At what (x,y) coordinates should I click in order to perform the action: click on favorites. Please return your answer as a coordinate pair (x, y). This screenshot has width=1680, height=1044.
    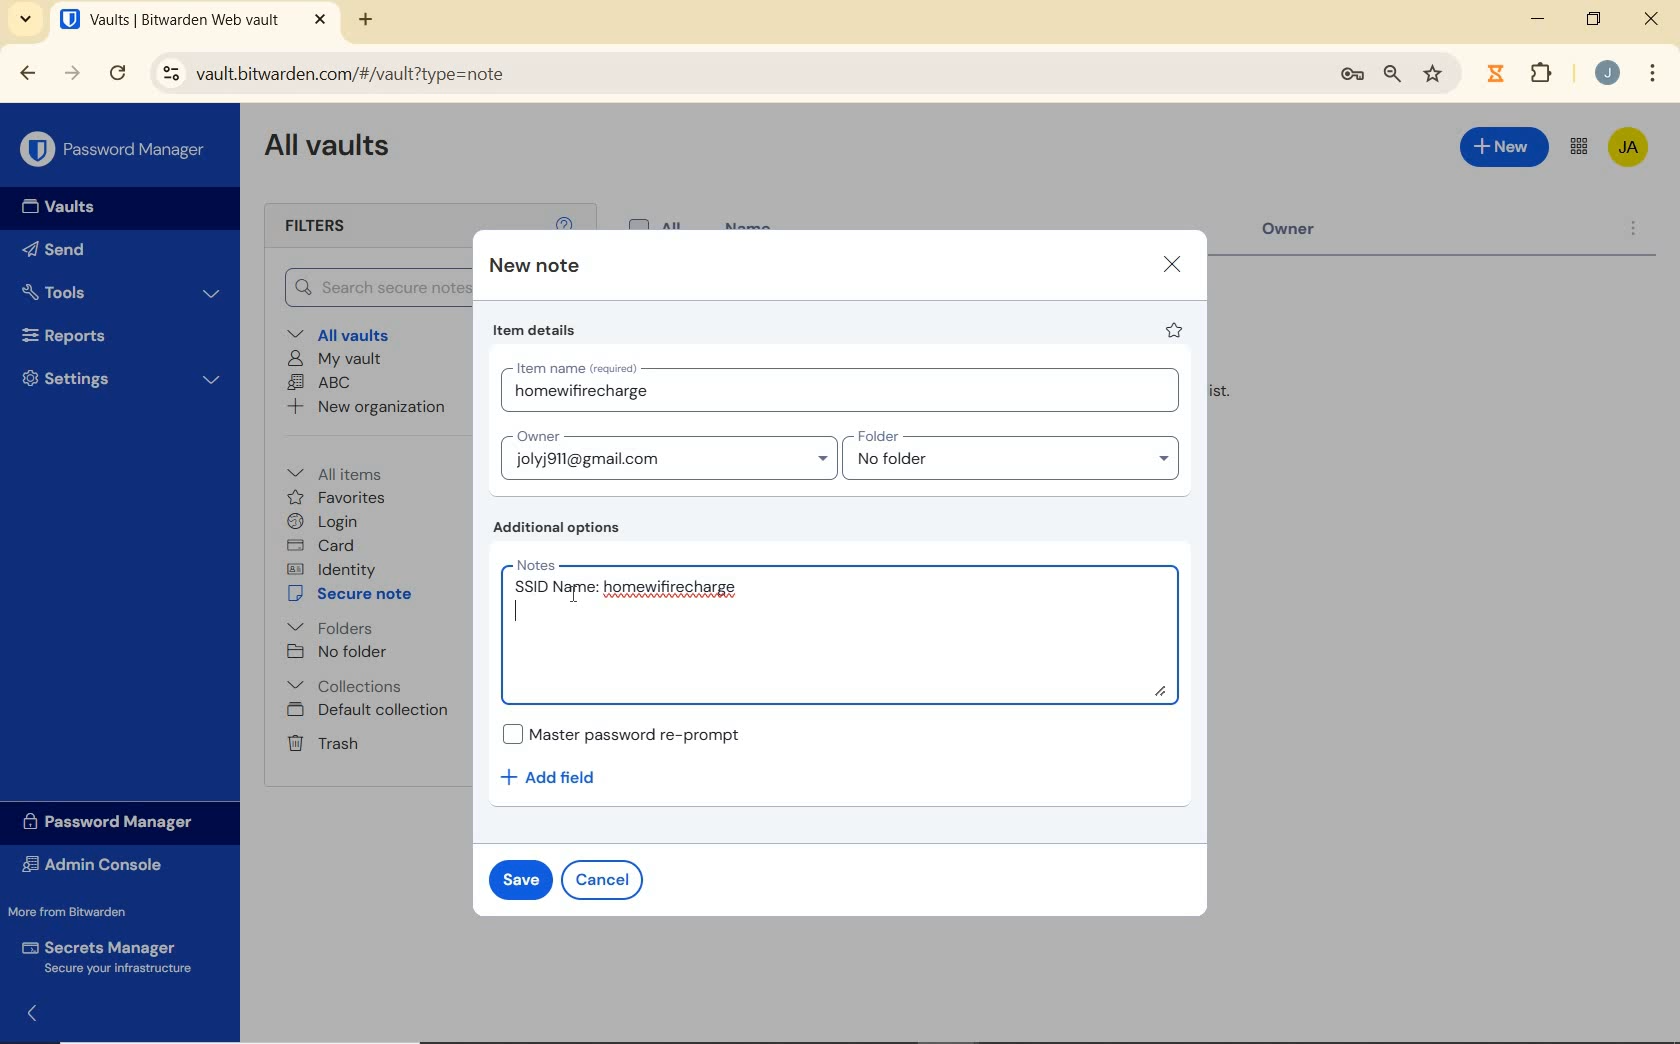
    Looking at the image, I should click on (337, 498).